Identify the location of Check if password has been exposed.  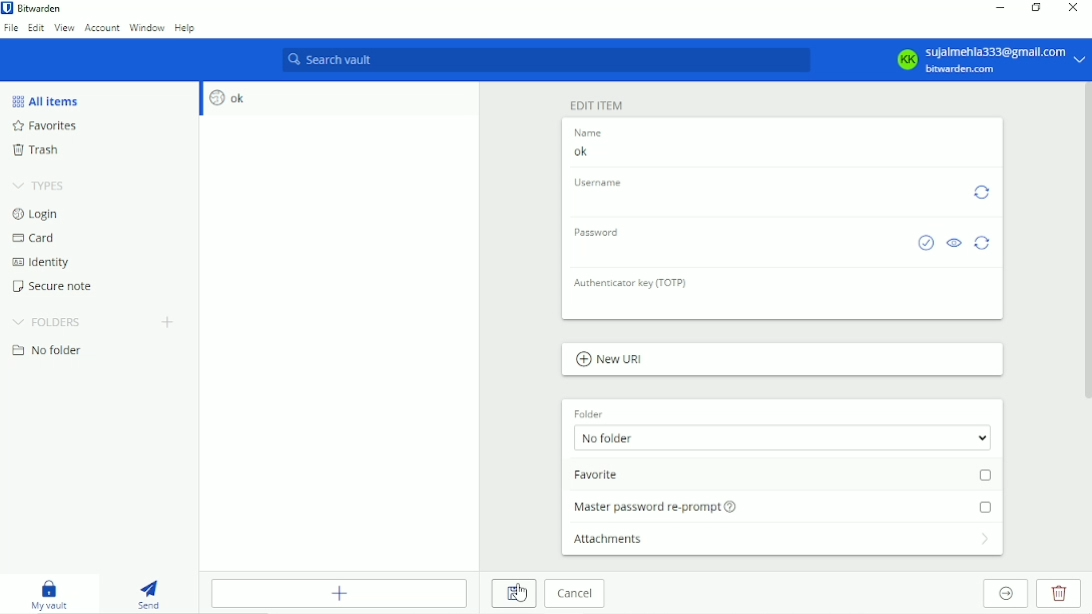
(925, 243).